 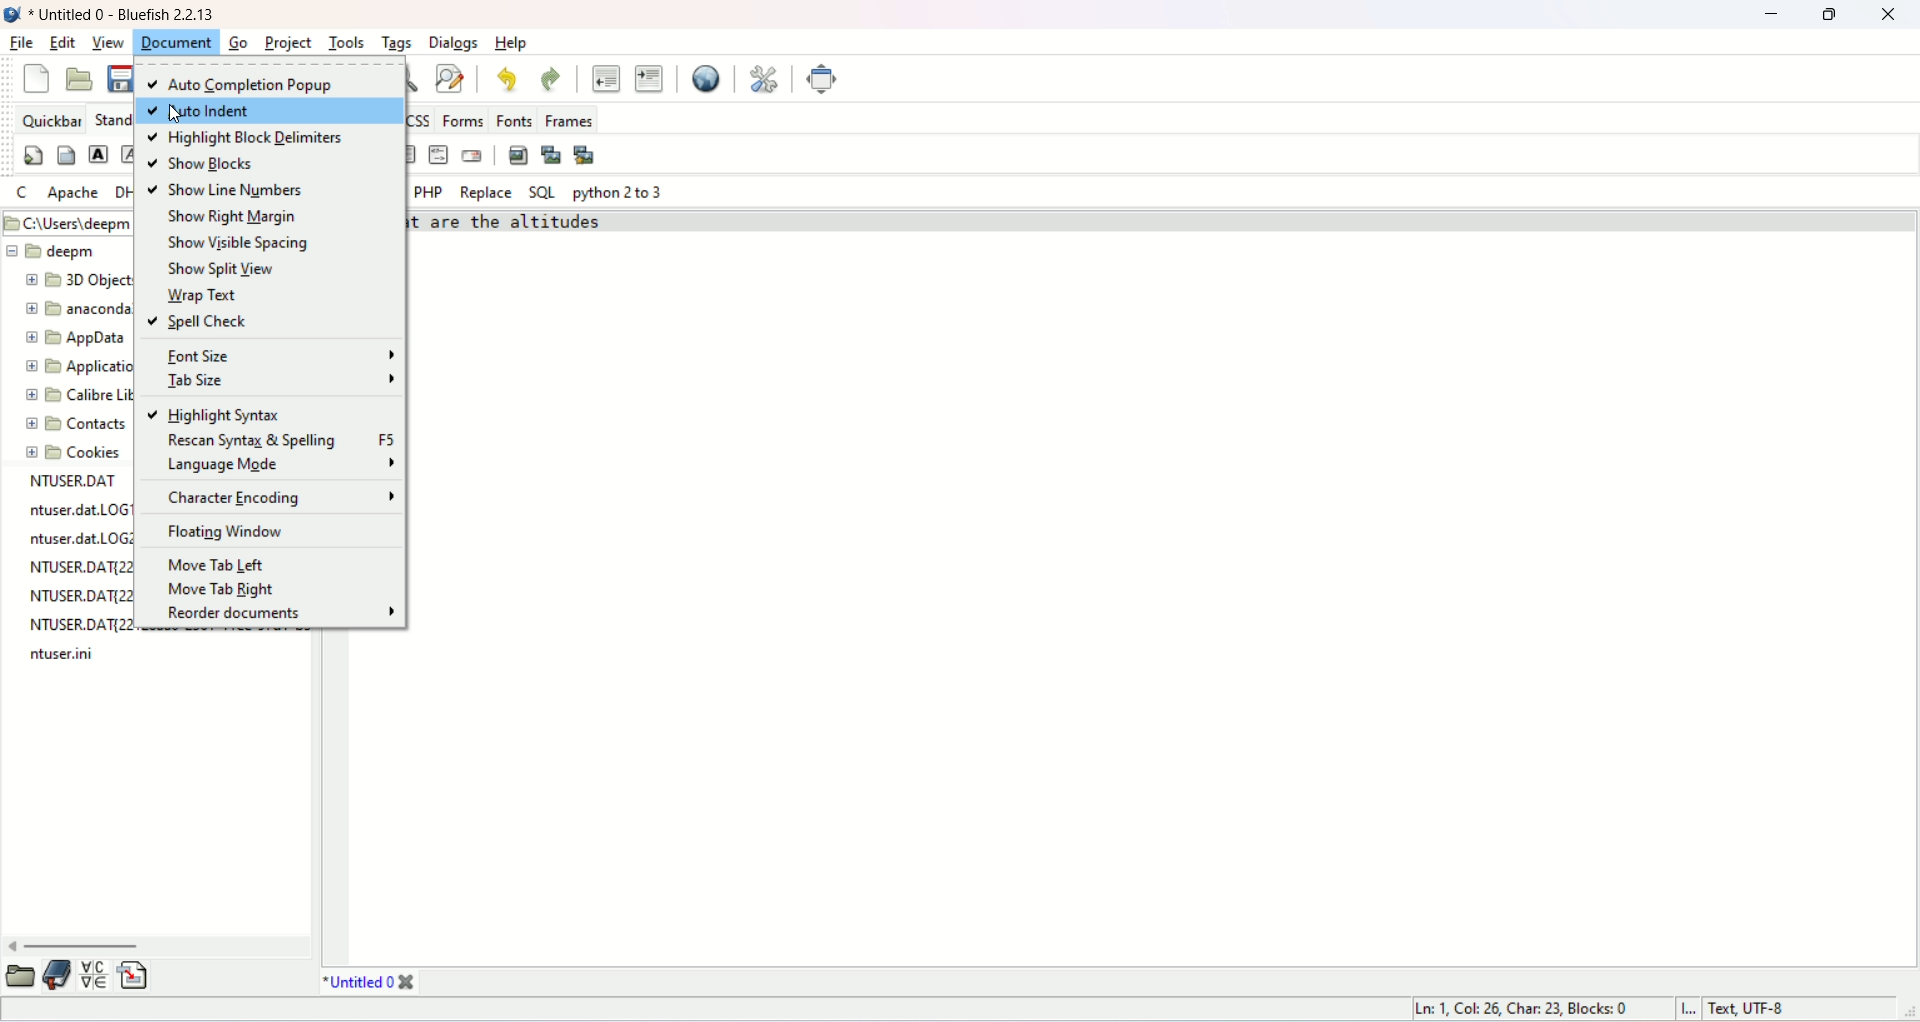 I want to click on show viable spacing, so click(x=243, y=242).